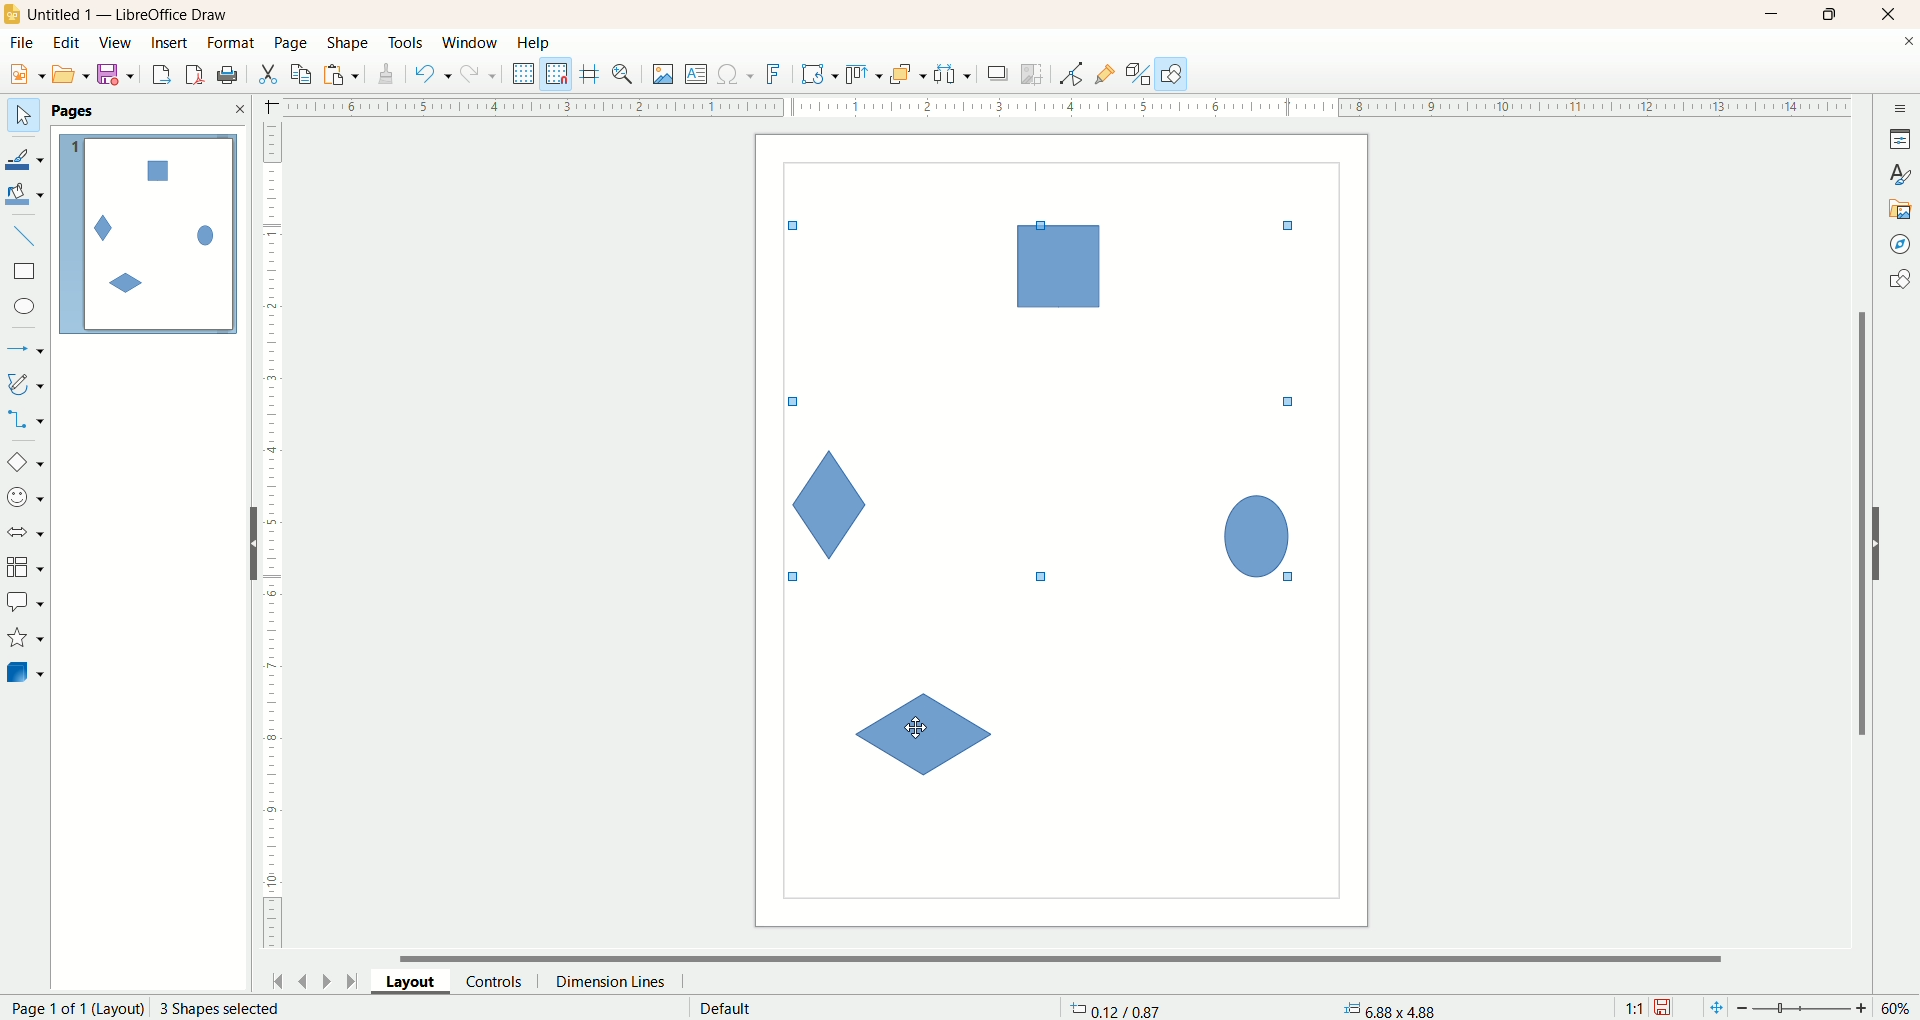 This screenshot has width=1920, height=1020. Describe the element at coordinates (27, 309) in the screenshot. I see `ellipse` at that location.